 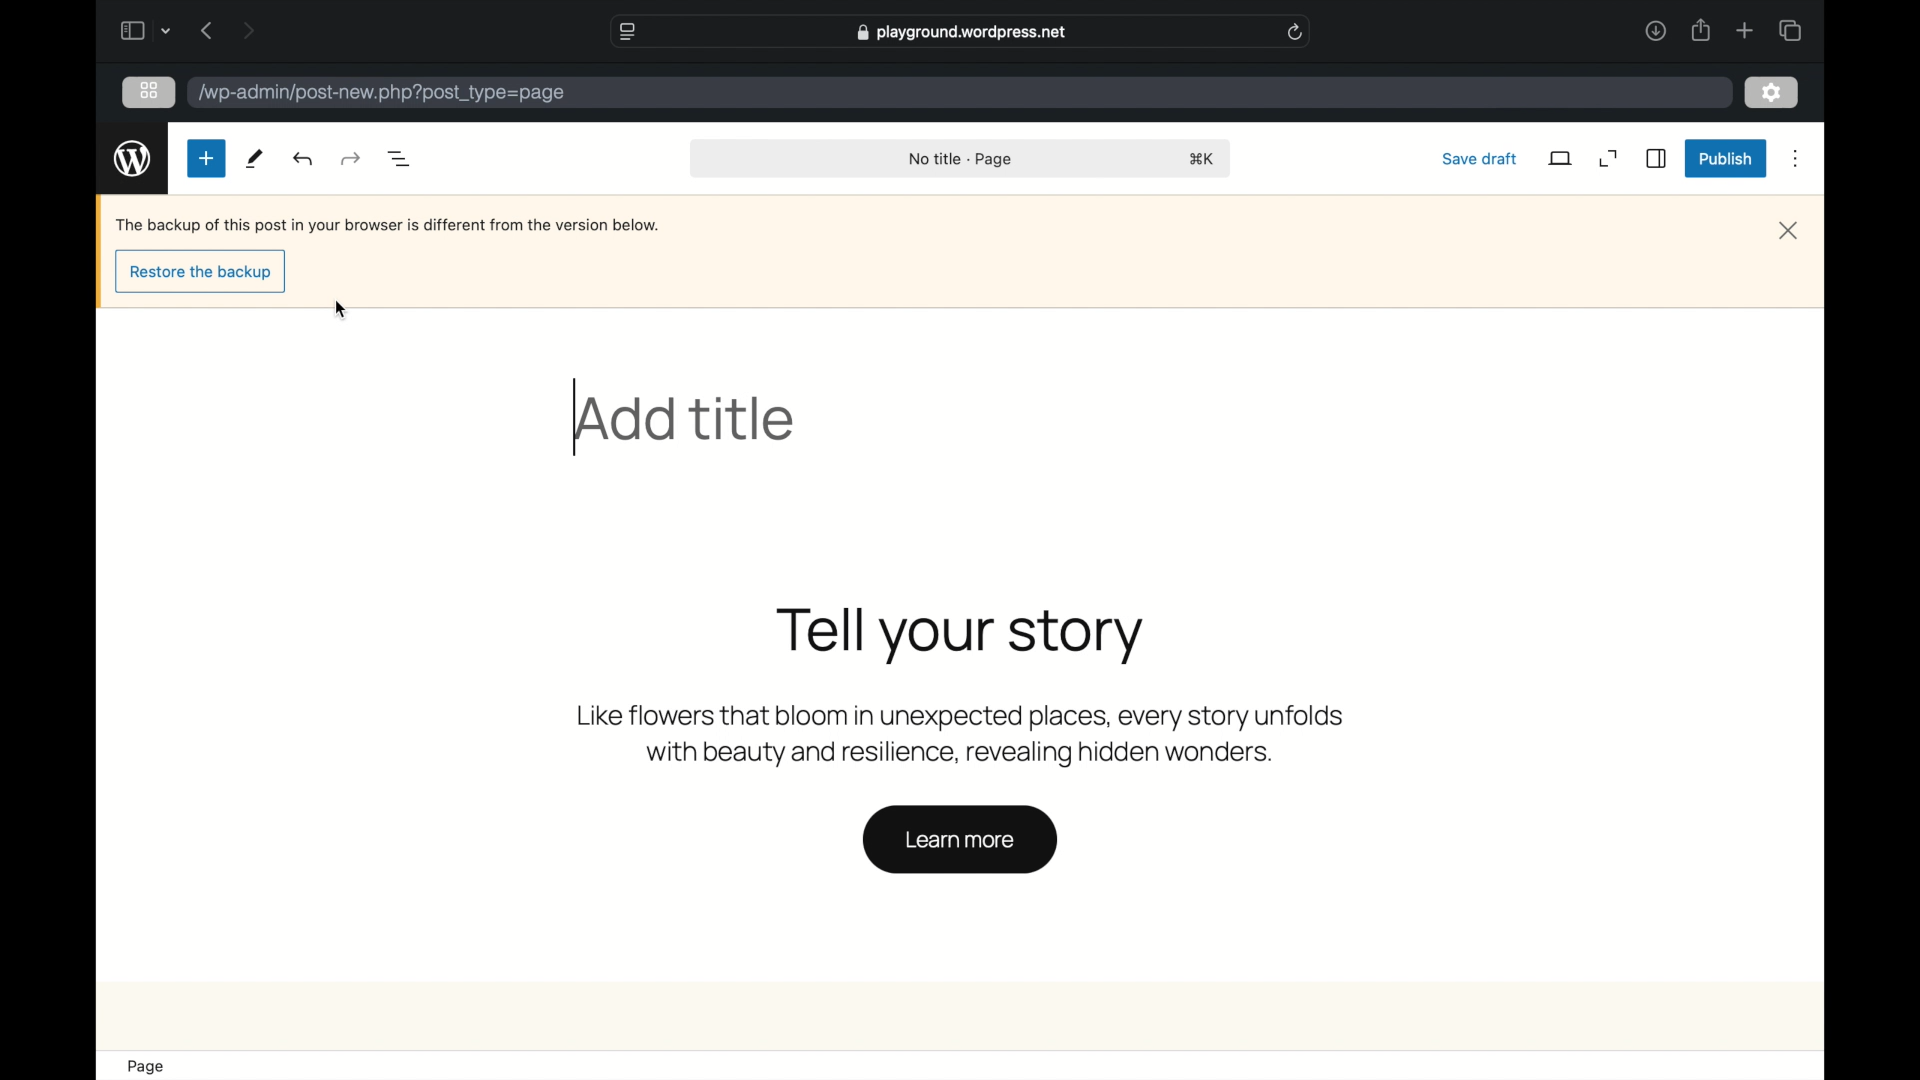 I want to click on dropdown, so click(x=168, y=30).